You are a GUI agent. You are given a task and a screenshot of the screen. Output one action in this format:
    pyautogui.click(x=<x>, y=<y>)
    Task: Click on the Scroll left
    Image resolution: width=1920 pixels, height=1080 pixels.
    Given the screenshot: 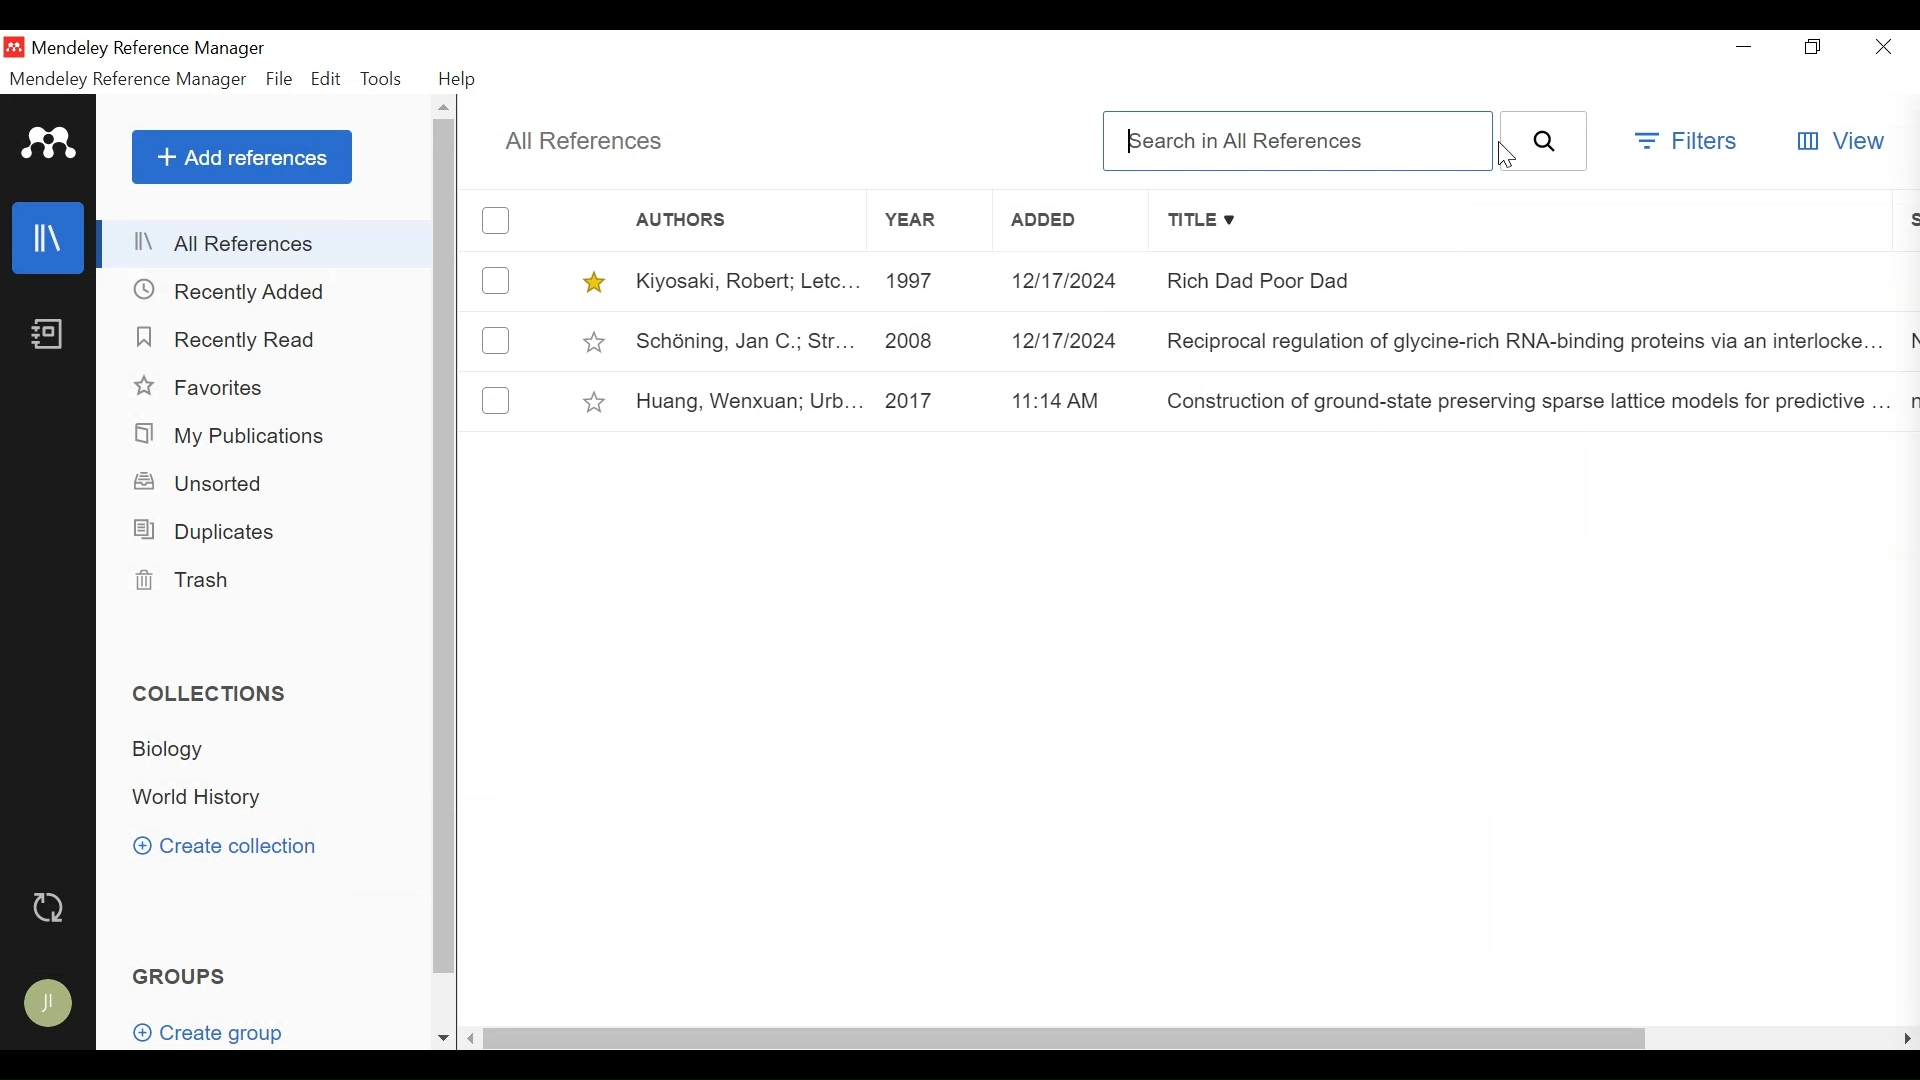 What is the action you would take?
    pyautogui.click(x=472, y=1039)
    